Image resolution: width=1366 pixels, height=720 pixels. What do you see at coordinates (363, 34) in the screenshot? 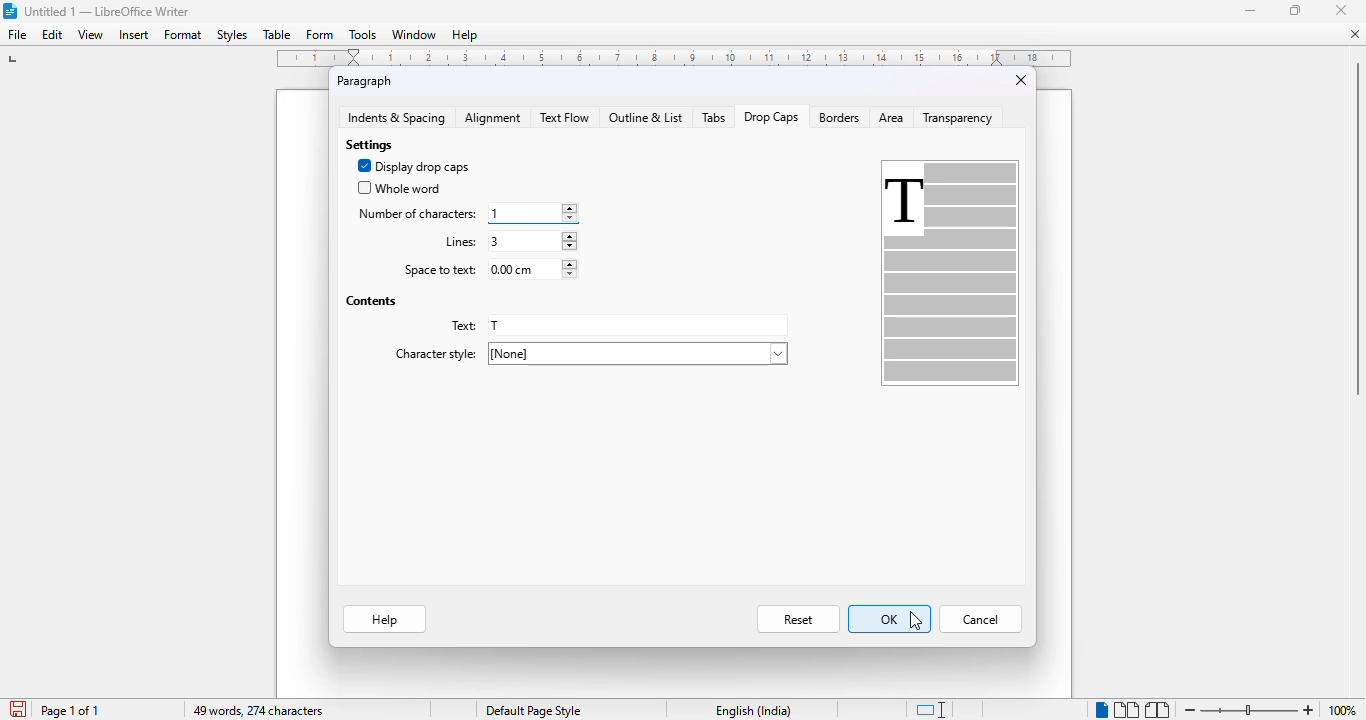
I see `tools` at bounding box center [363, 34].